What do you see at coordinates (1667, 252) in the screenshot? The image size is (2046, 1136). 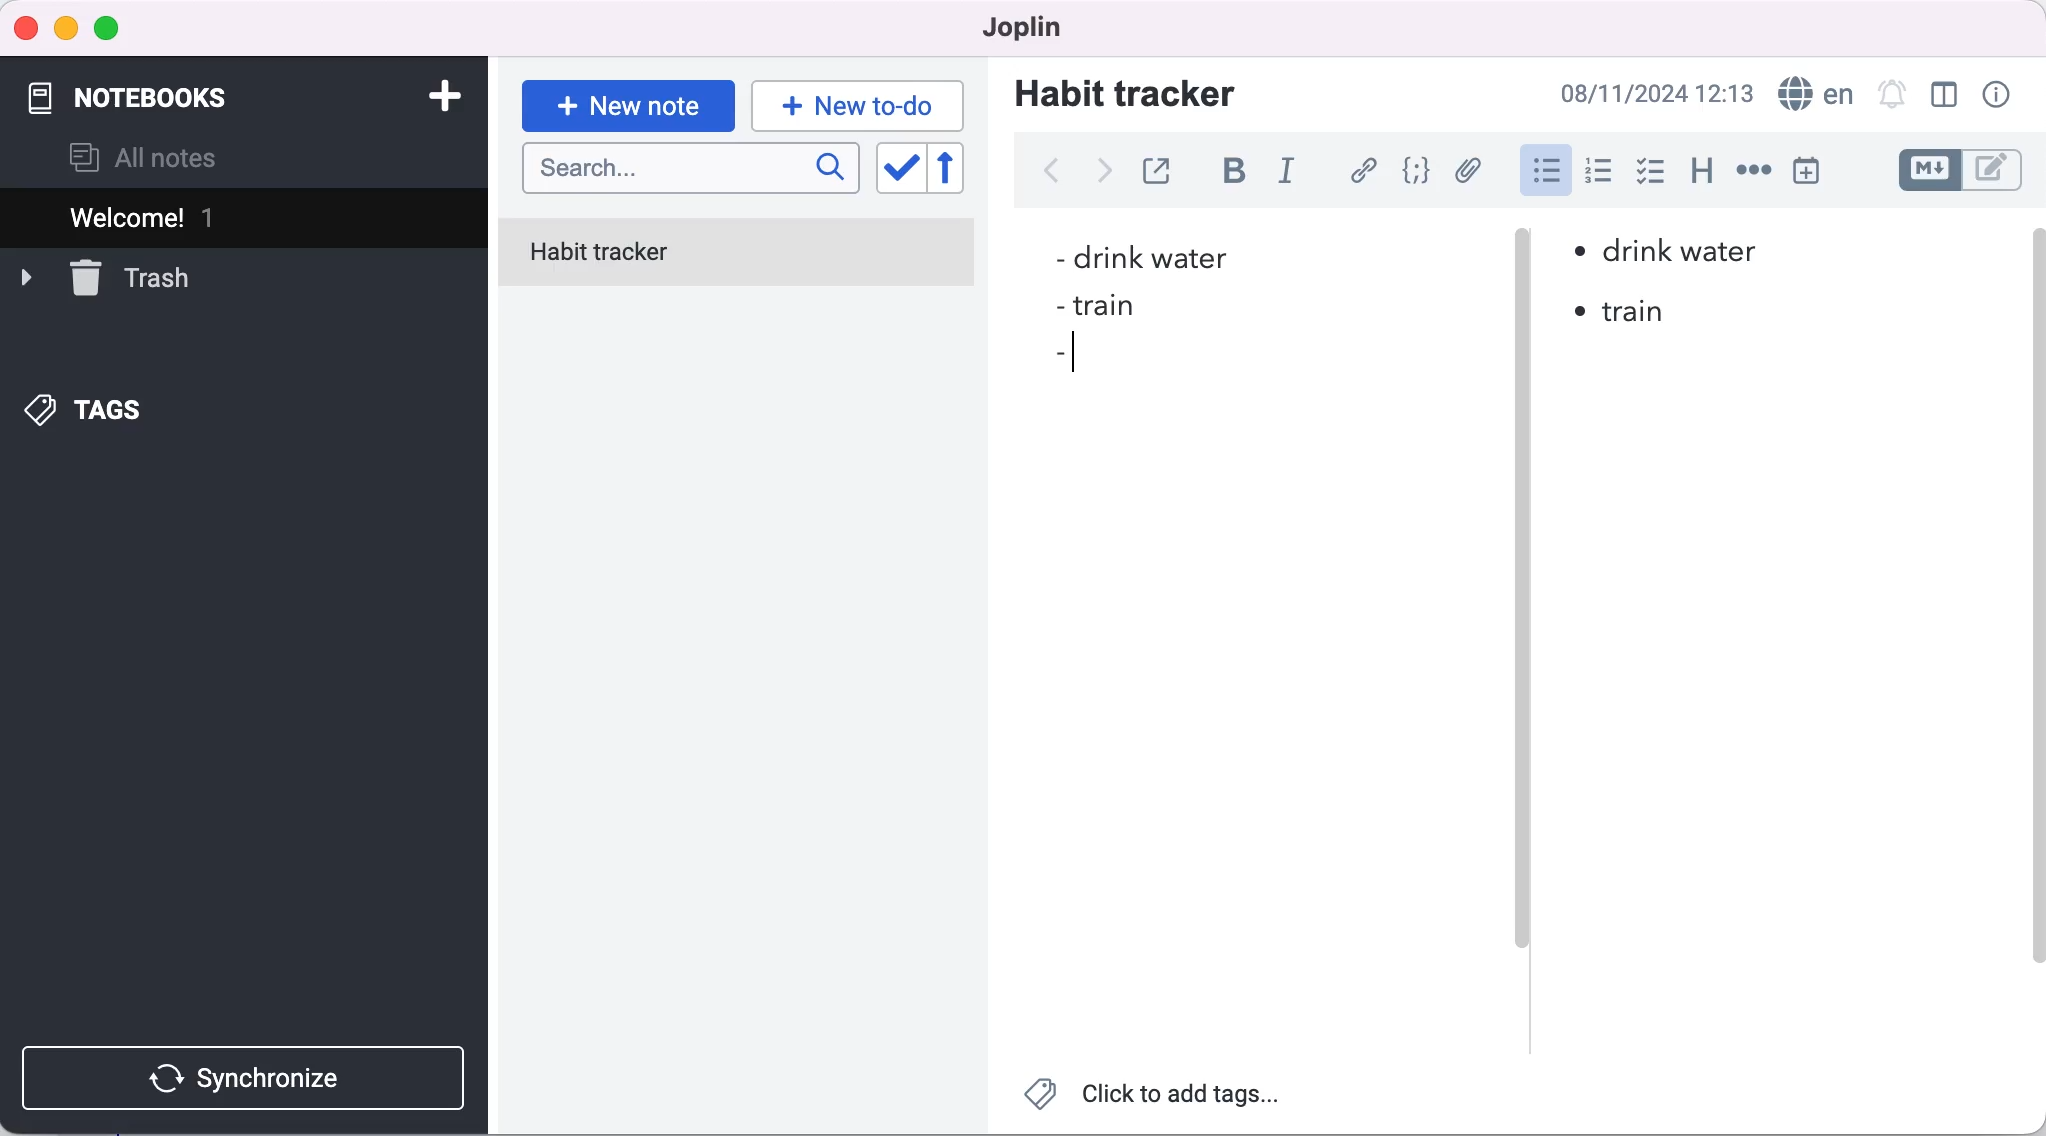 I see `• drink water` at bounding box center [1667, 252].